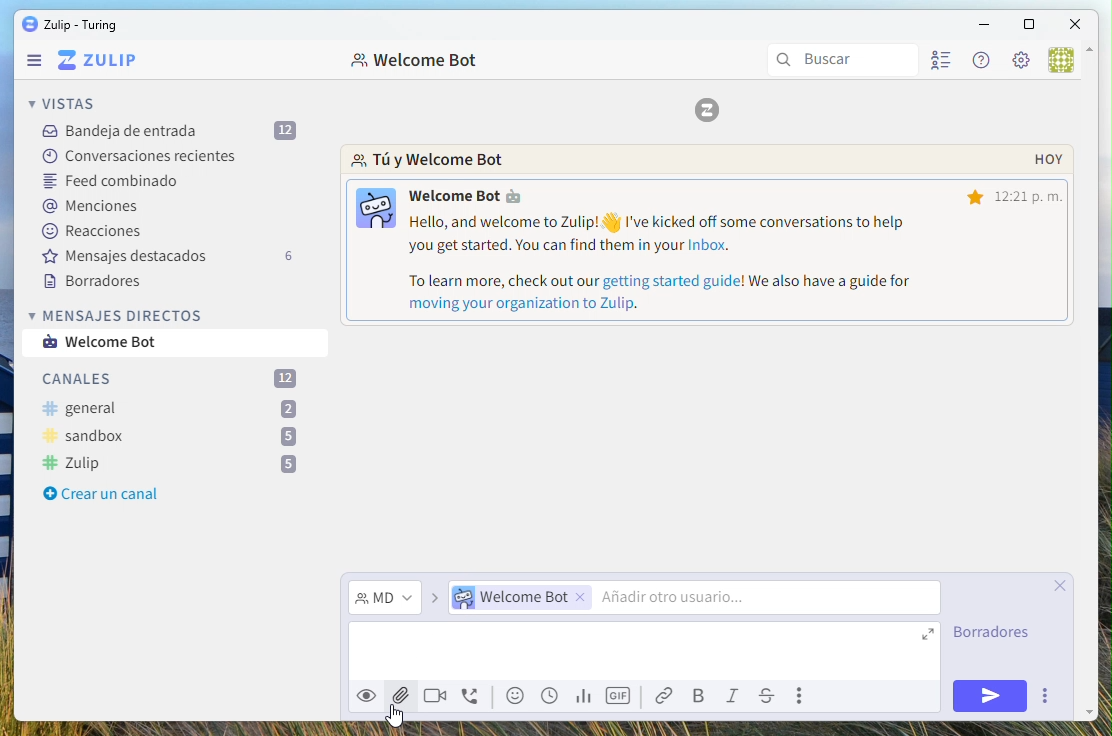 This screenshot has width=1112, height=736. What do you see at coordinates (174, 379) in the screenshot?
I see `Channels` at bounding box center [174, 379].